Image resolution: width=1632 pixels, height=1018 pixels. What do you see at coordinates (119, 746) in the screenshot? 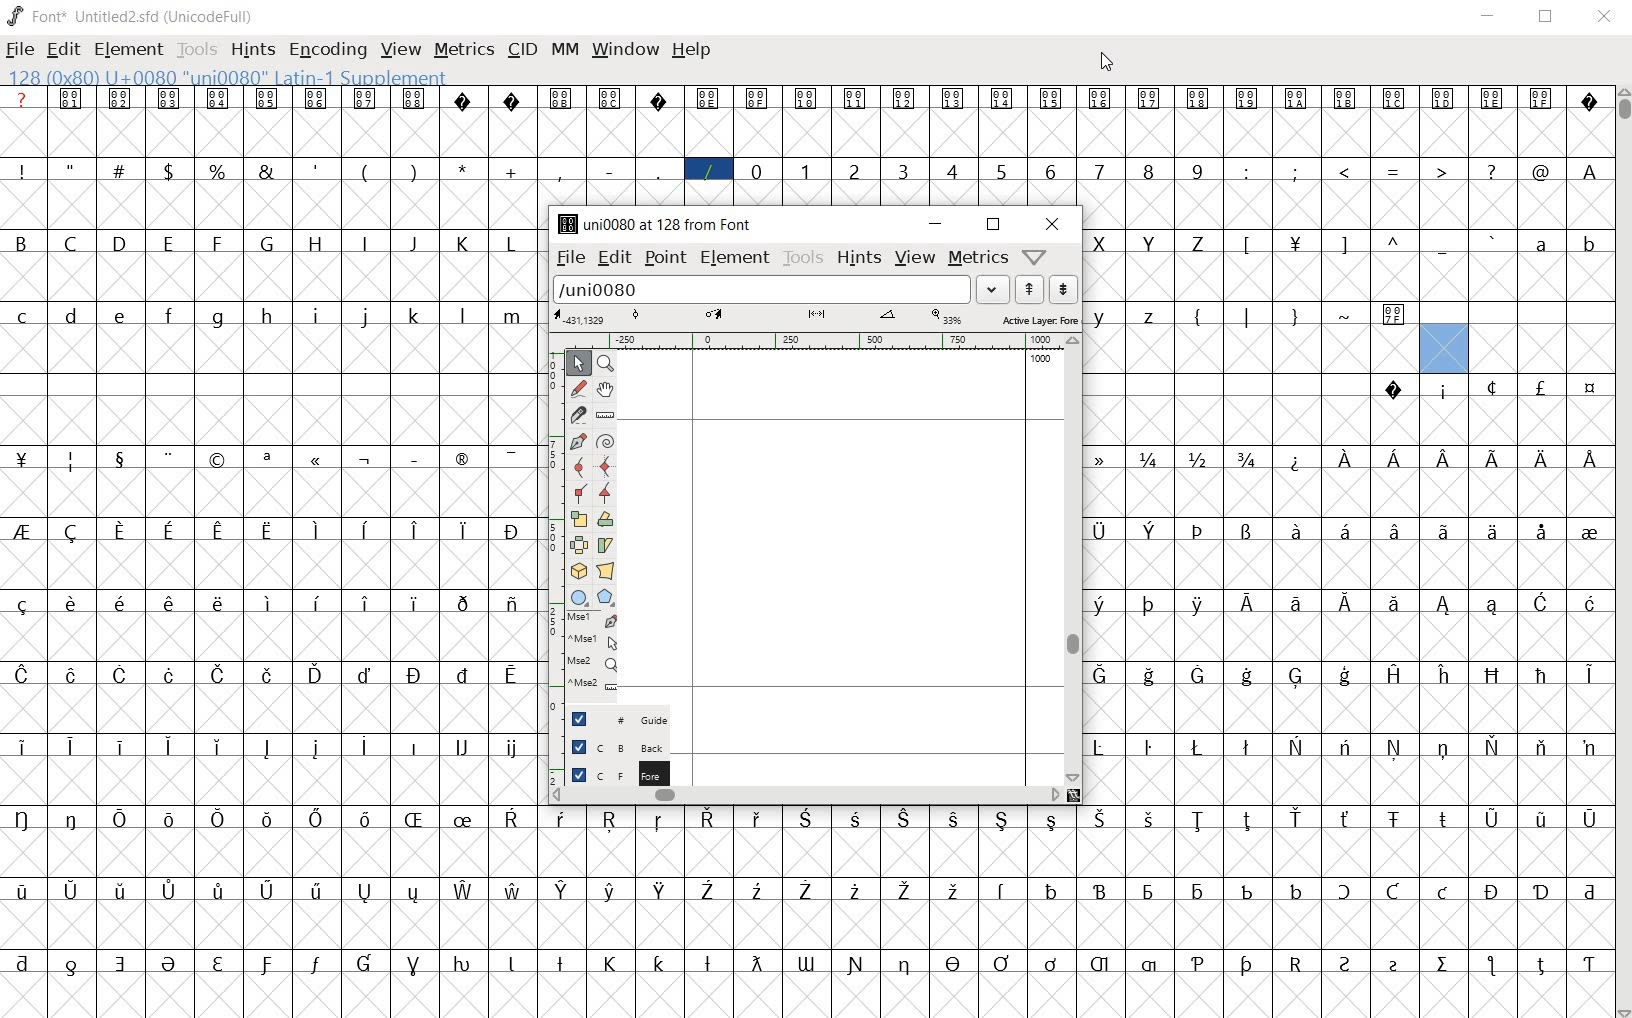
I see `glyph` at bounding box center [119, 746].